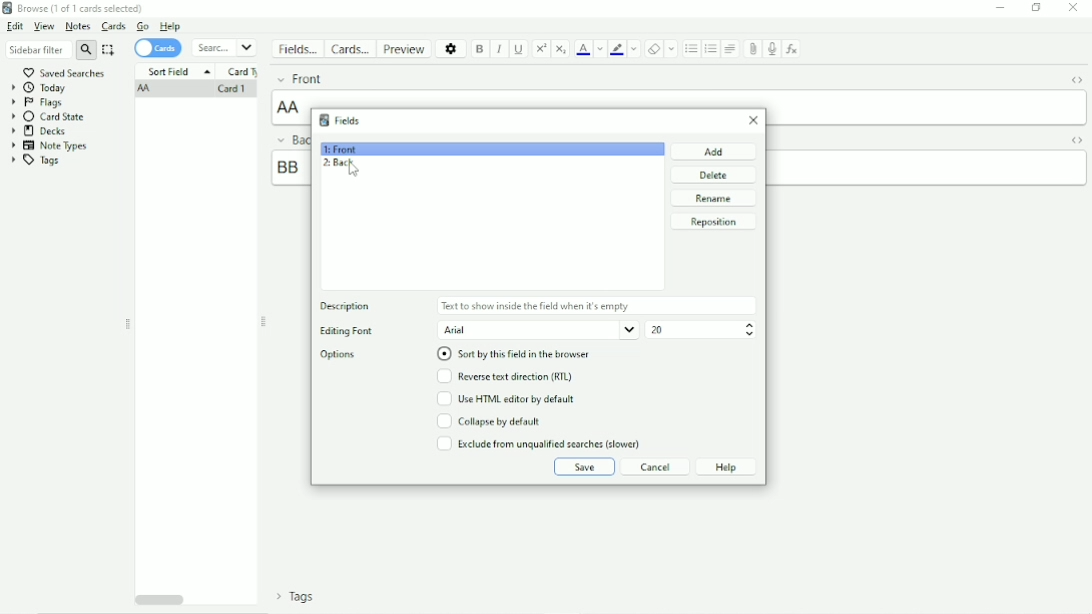 The width and height of the screenshot is (1092, 614). What do you see at coordinates (128, 324) in the screenshot?
I see `Resize` at bounding box center [128, 324].